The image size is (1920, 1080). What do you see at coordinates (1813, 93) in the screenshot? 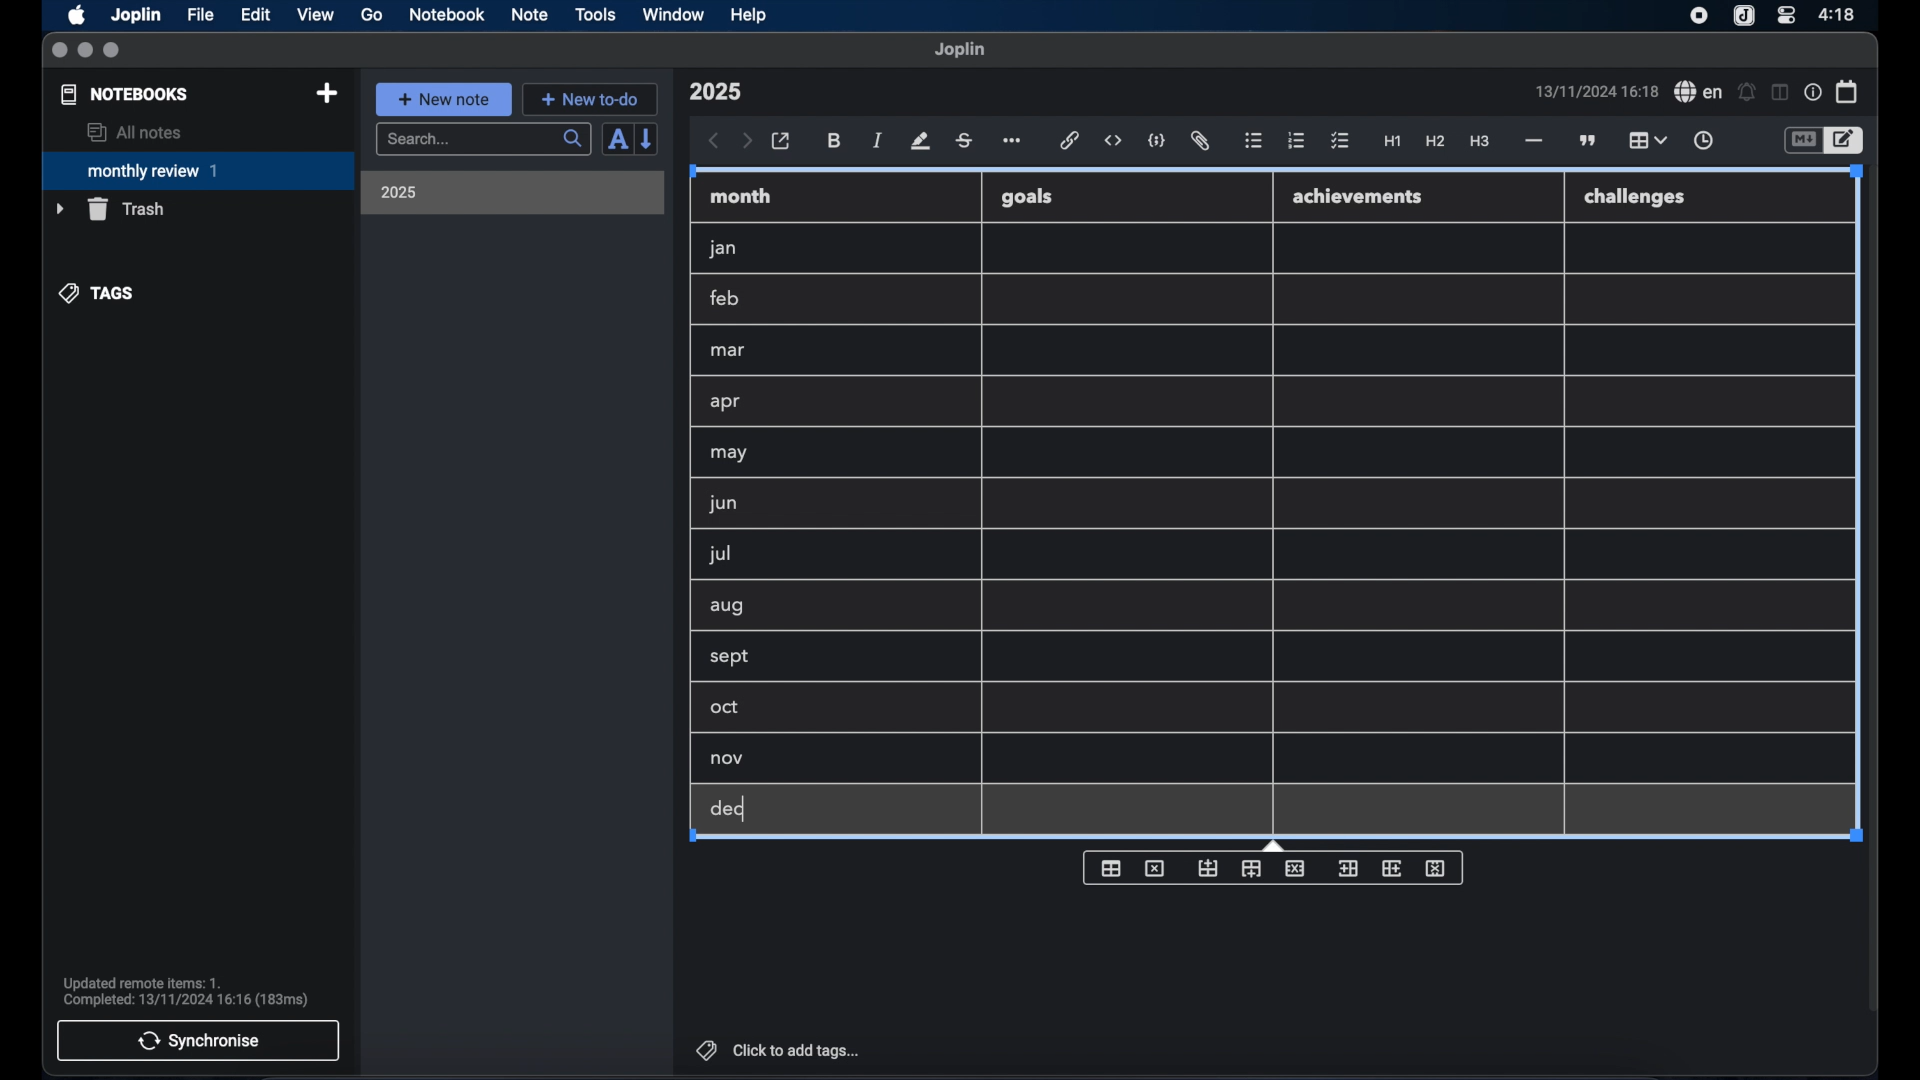
I see `note properties` at bounding box center [1813, 93].